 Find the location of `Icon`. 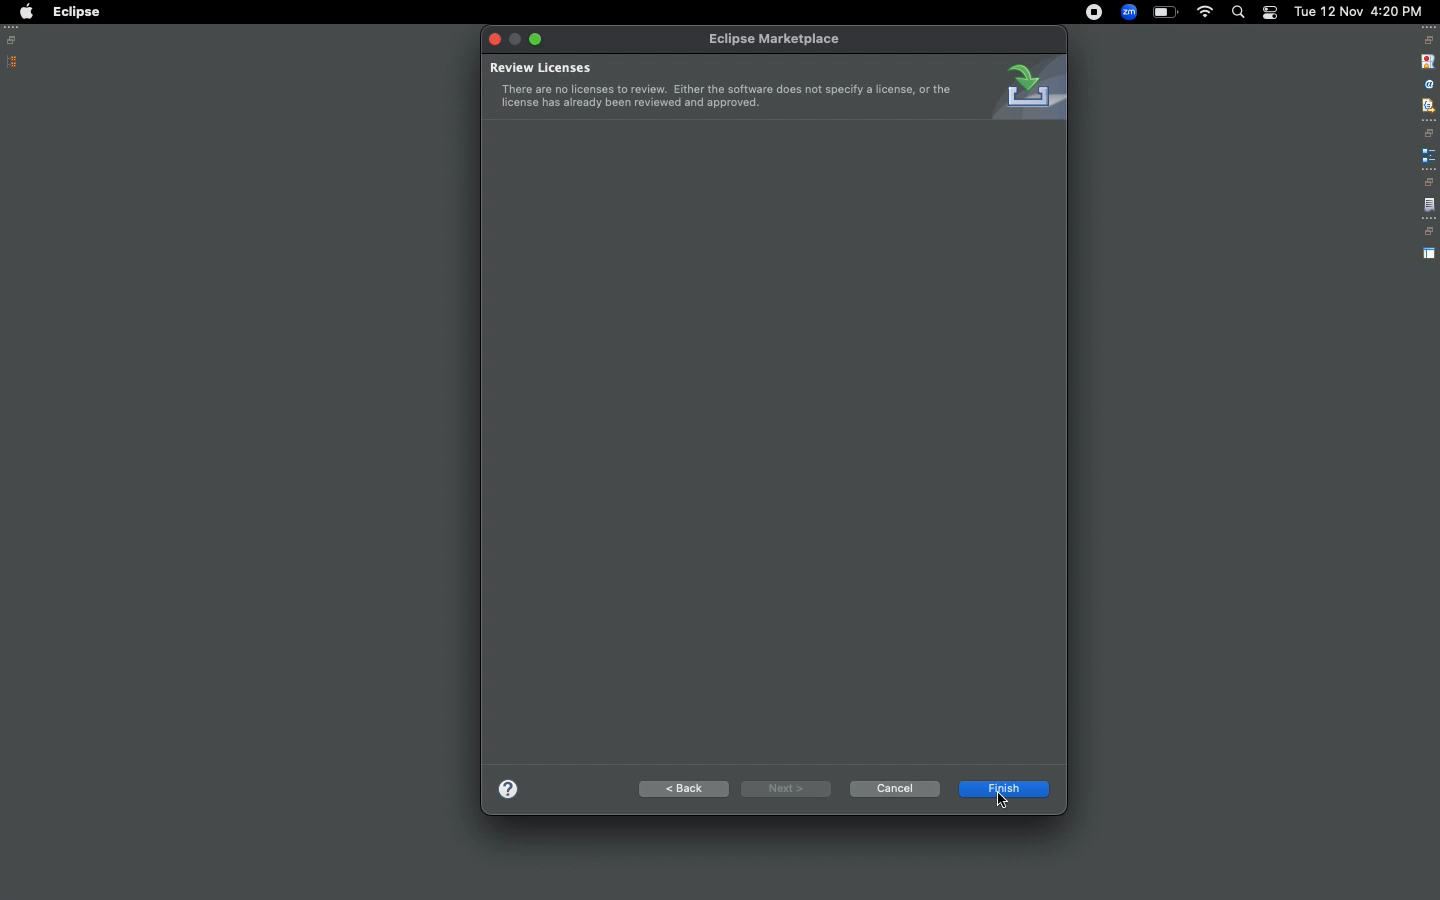

Icon is located at coordinates (1027, 87).